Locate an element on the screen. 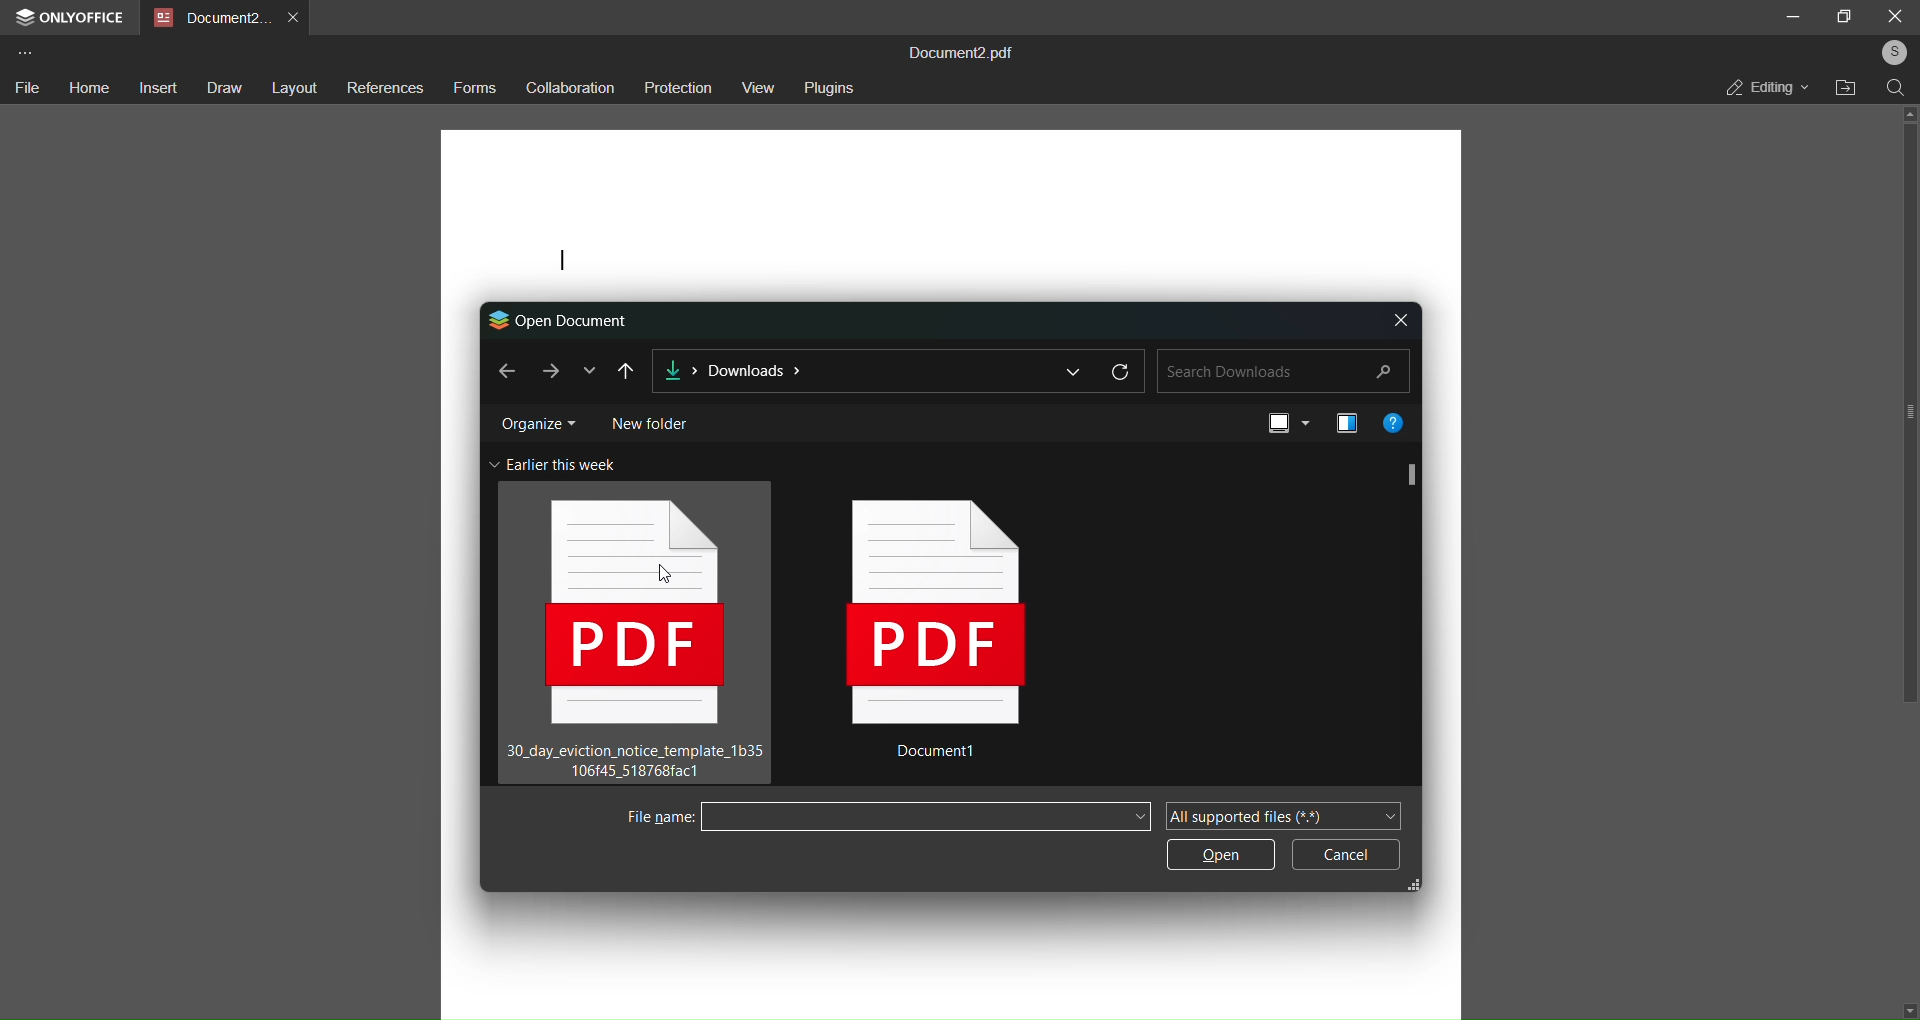 This screenshot has height=1020, width=1920. cursor is located at coordinates (666, 574).